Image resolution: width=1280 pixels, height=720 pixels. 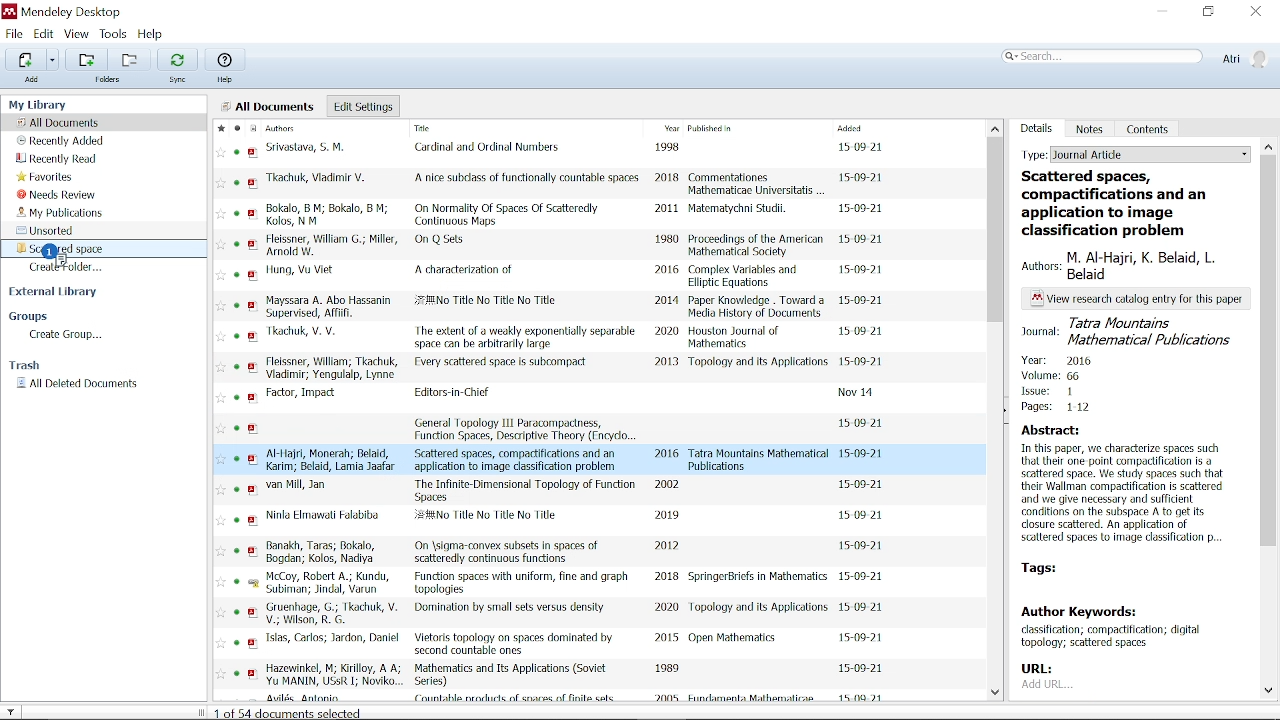 What do you see at coordinates (304, 394) in the screenshot?
I see `authors` at bounding box center [304, 394].